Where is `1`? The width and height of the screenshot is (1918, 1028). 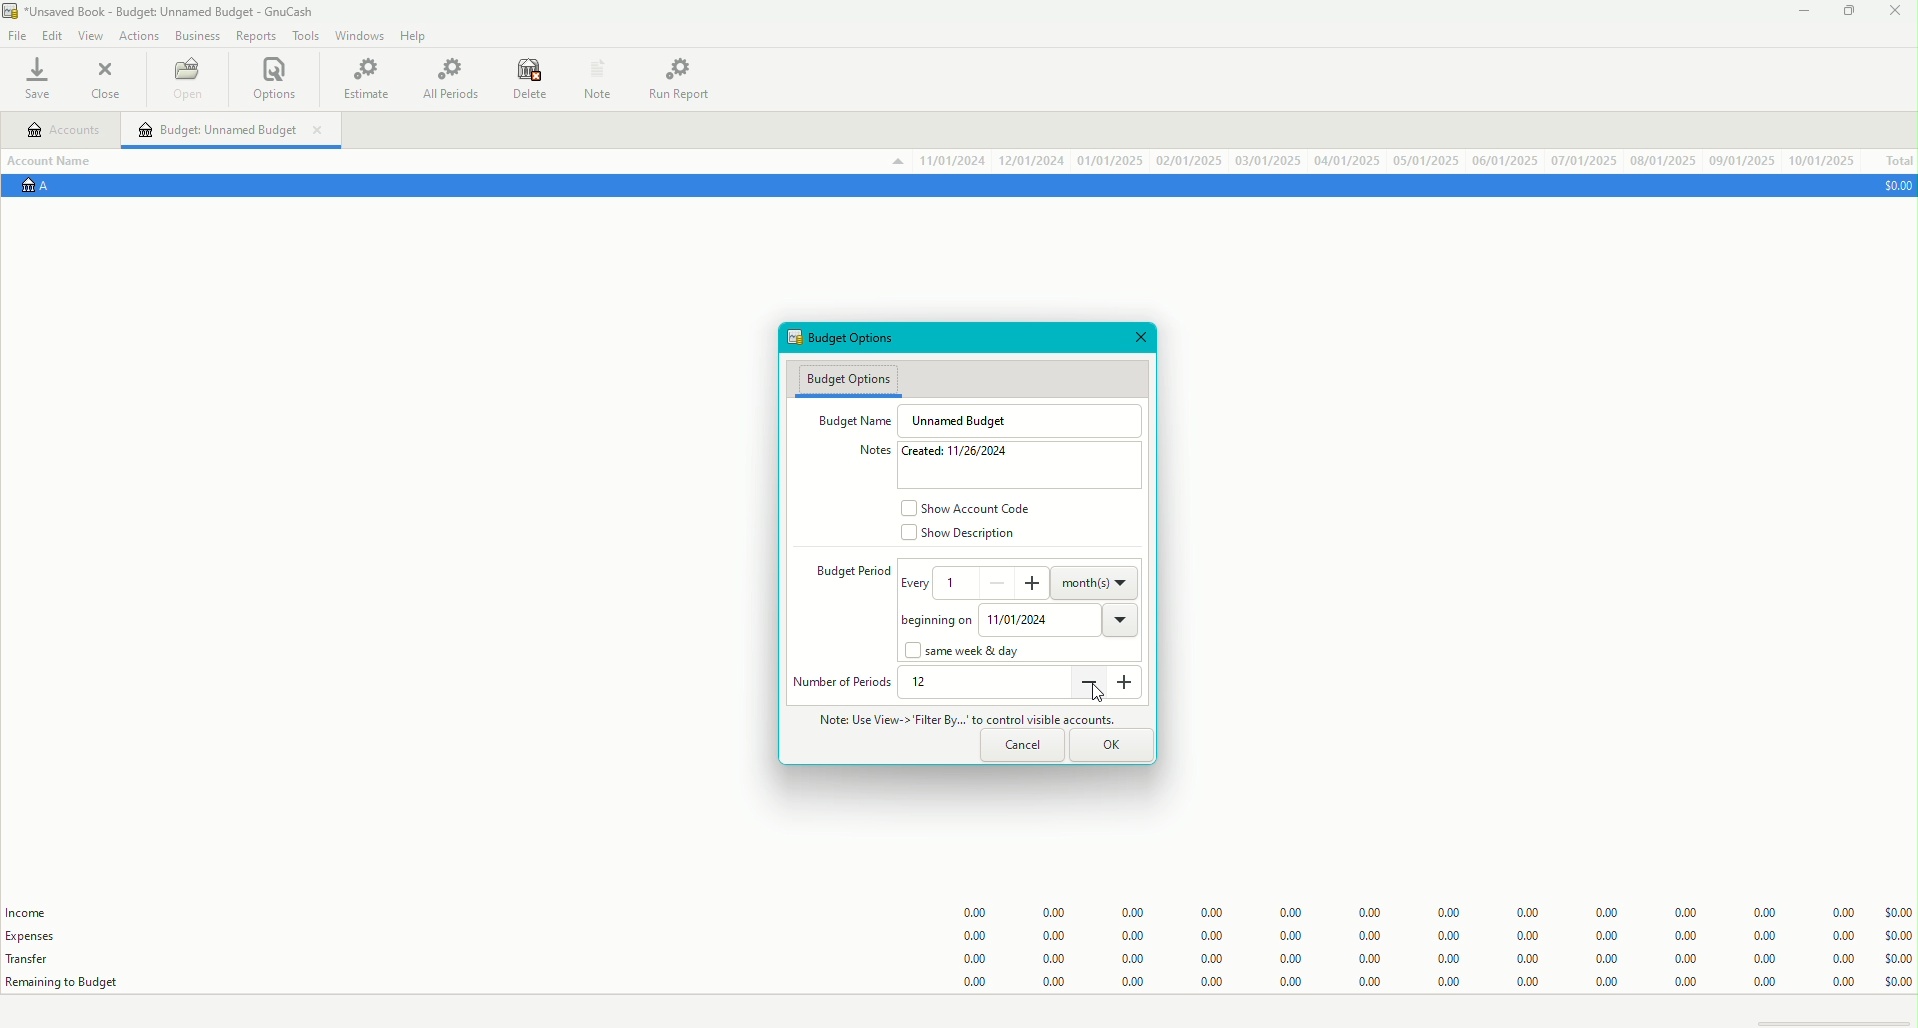 1 is located at coordinates (955, 580).